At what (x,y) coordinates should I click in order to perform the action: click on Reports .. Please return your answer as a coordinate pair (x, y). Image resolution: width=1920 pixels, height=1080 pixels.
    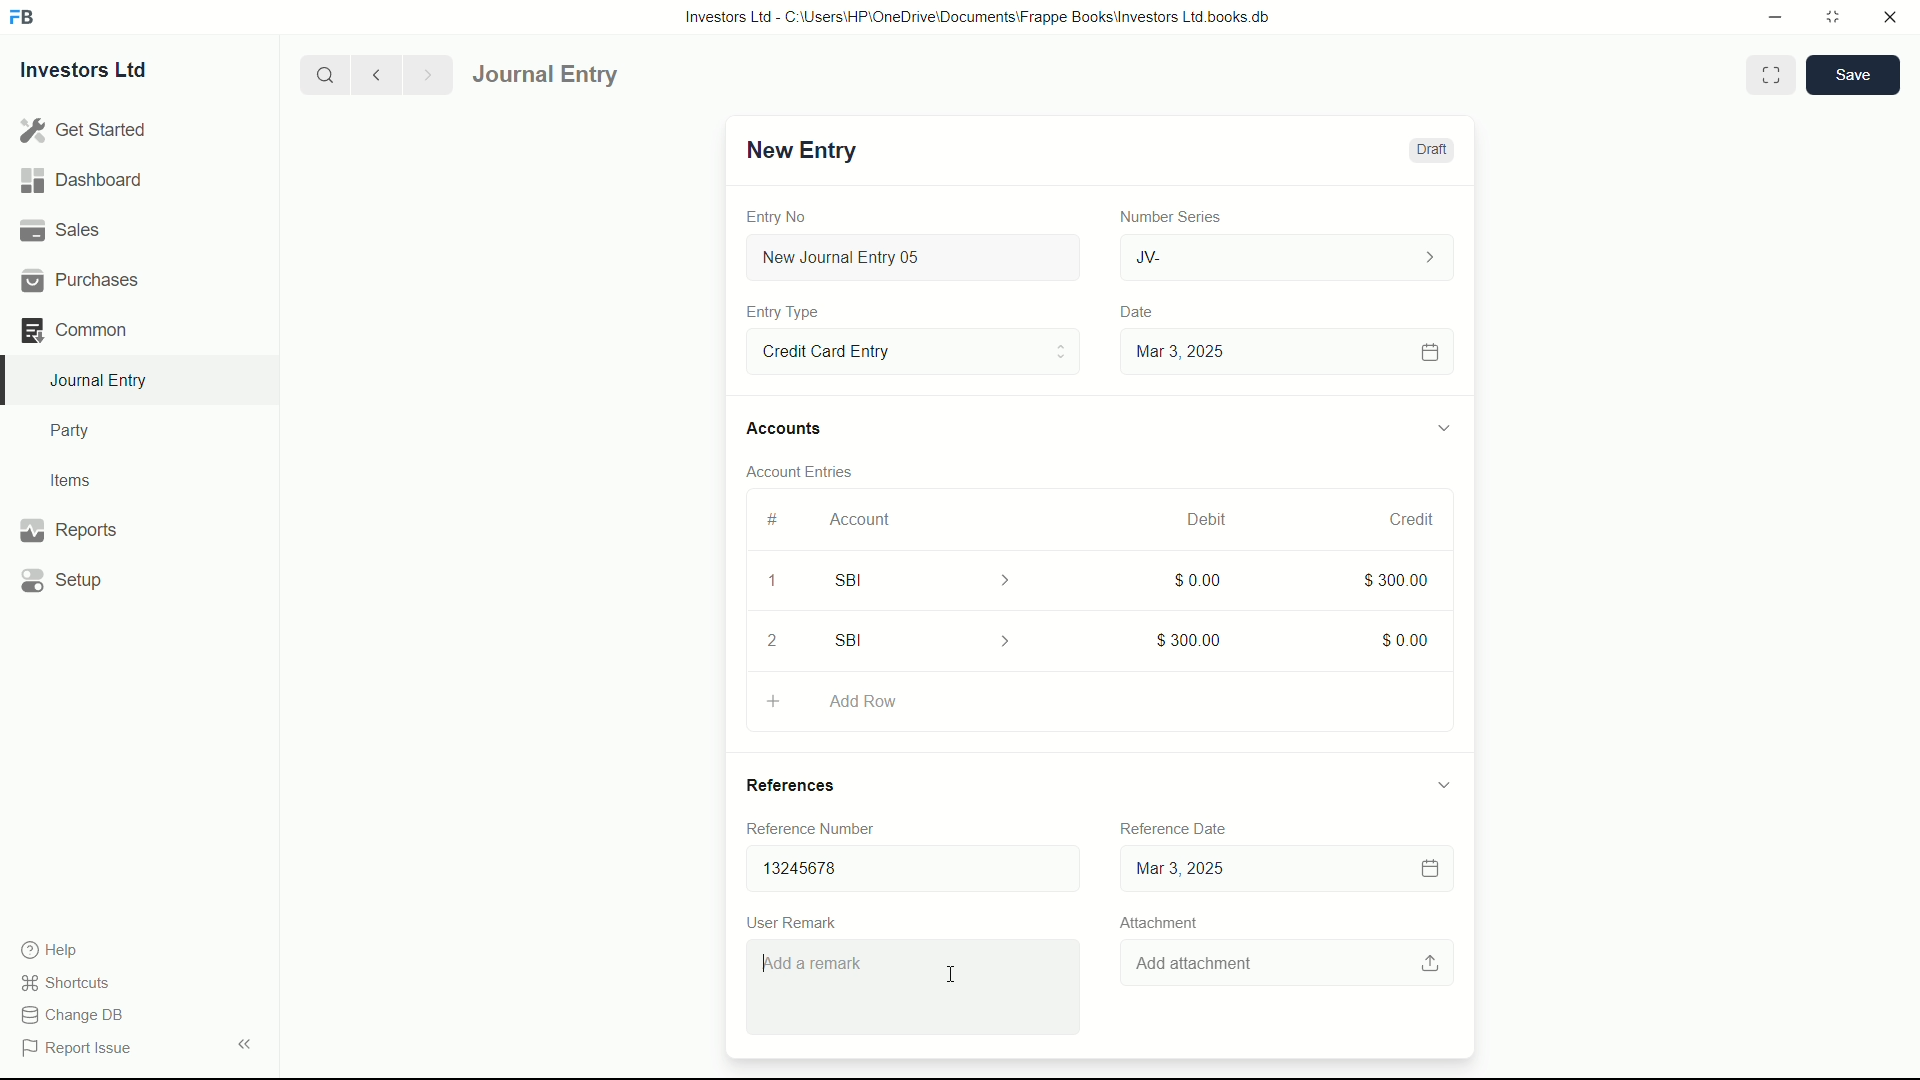
    Looking at the image, I should click on (68, 527).